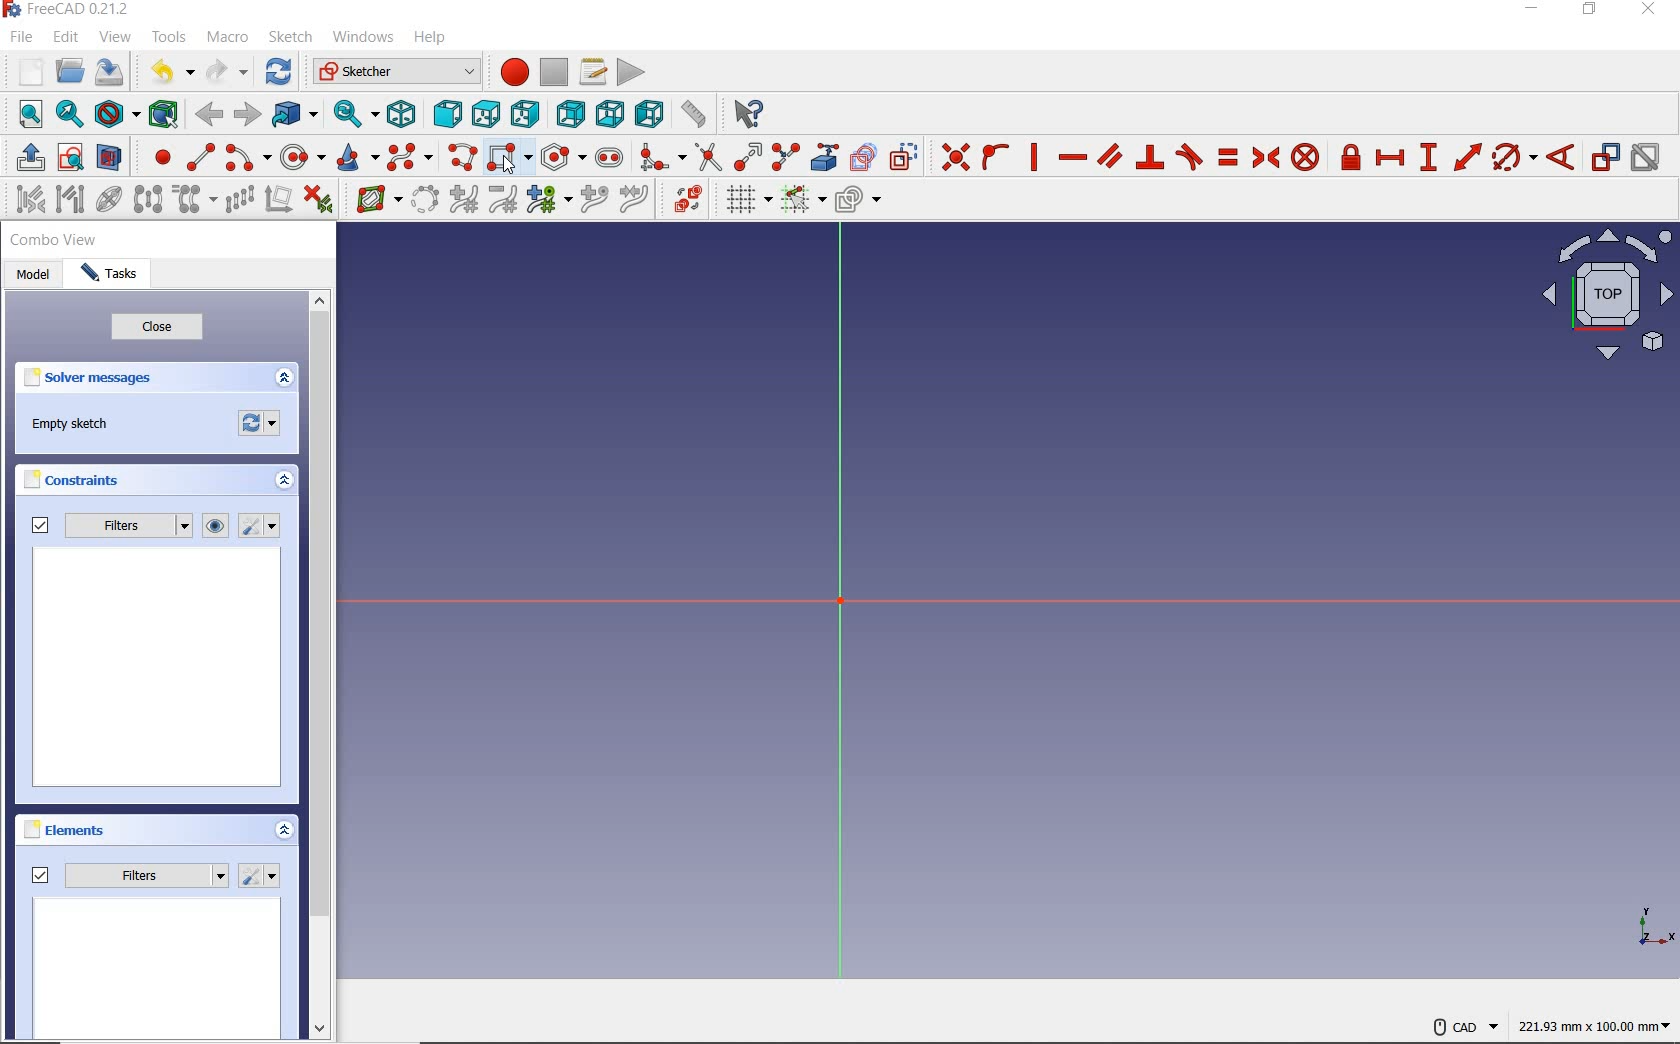  What do you see at coordinates (509, 157) in the screenshot?
I see `create rectangle` at bounding box center [509, 157].